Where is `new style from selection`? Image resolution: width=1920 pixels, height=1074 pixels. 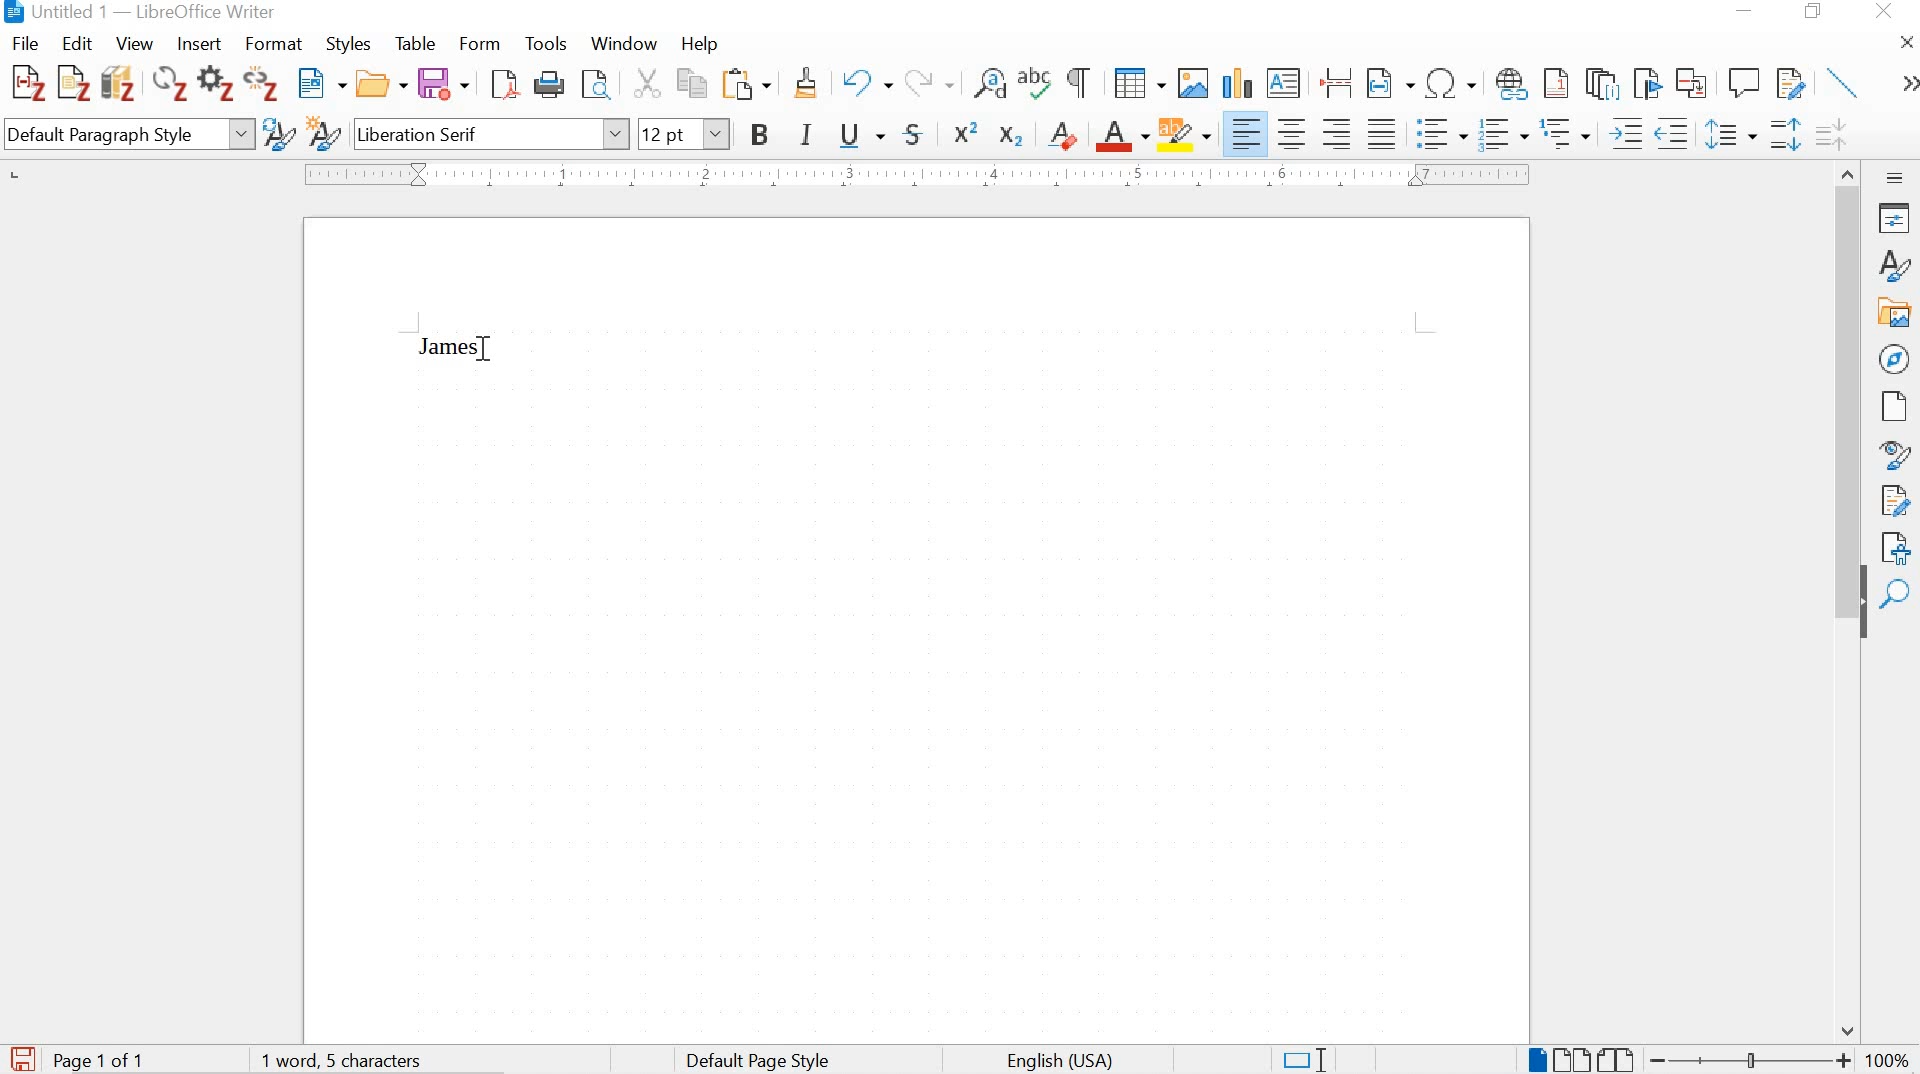
new style from selection is located at coordinates (323, 136).